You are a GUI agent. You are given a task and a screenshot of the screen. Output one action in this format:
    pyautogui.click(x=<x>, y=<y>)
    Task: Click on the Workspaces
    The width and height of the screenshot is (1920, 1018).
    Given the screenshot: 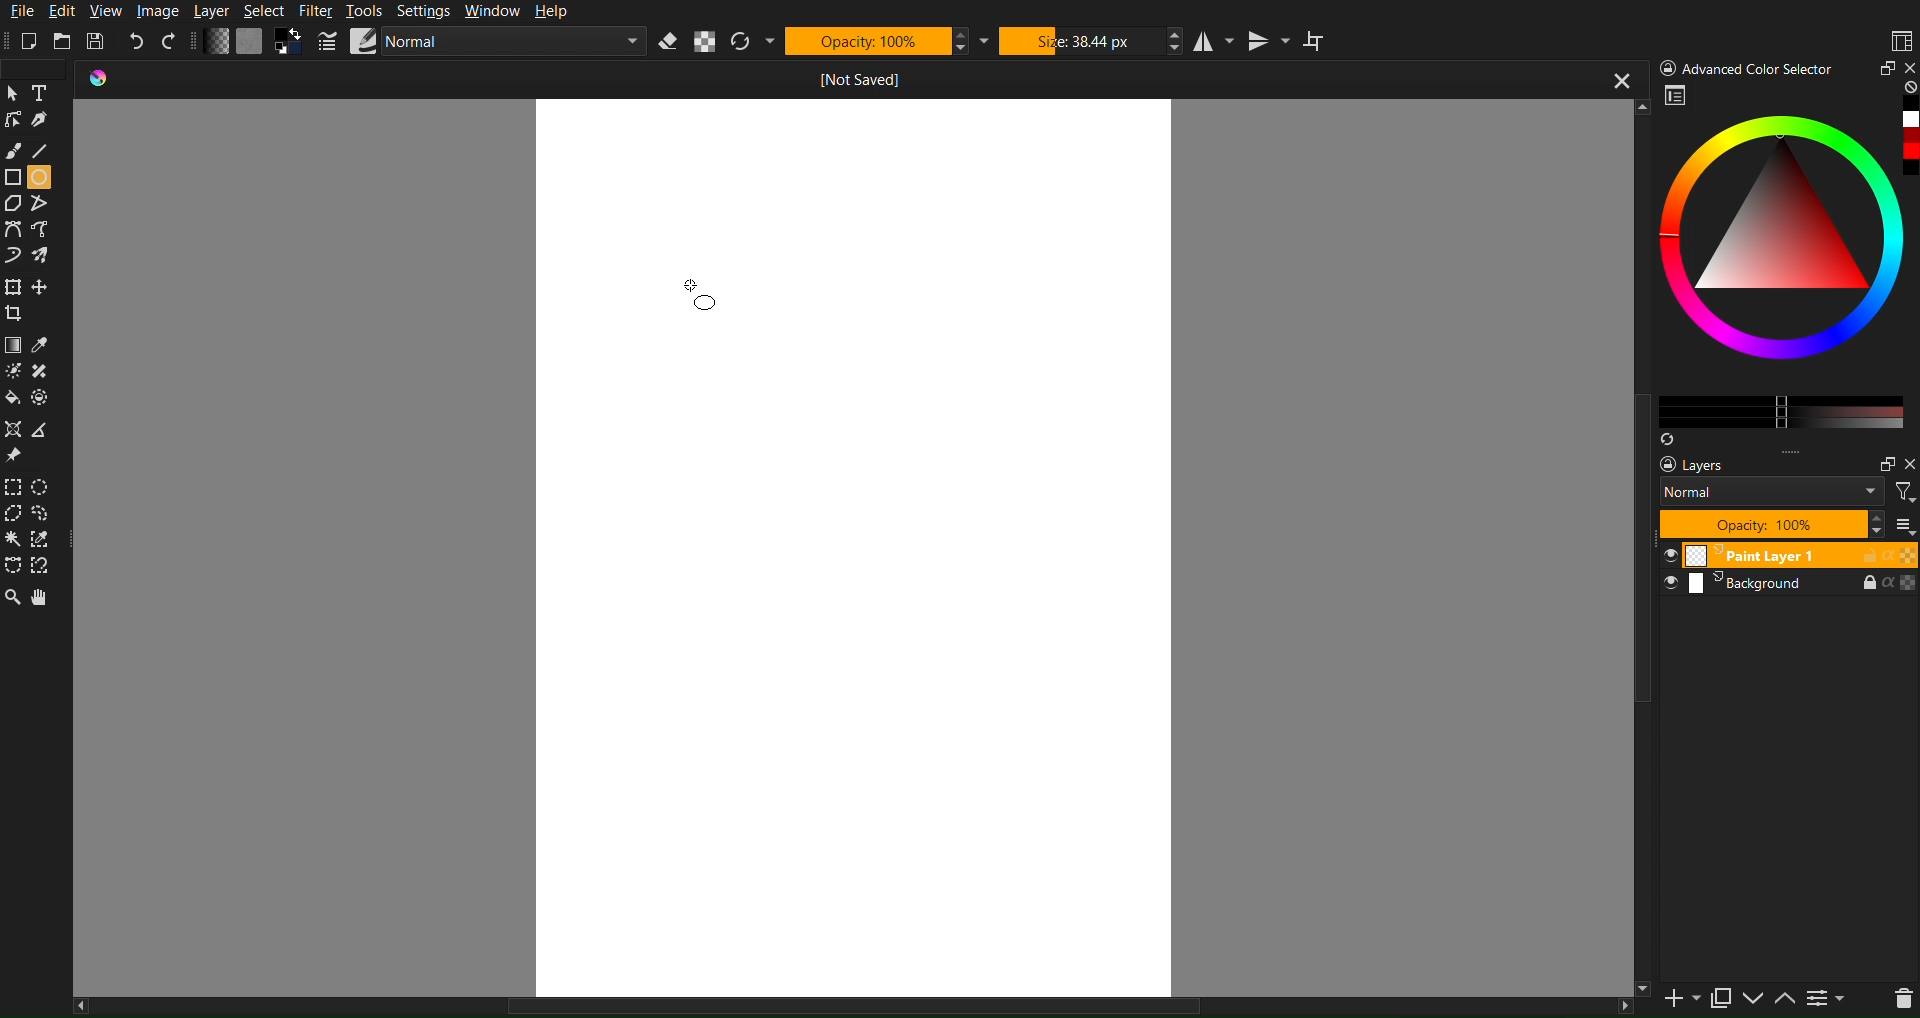 What is the action you would take?
    pyautogui.click(x=1900, y=39)
    